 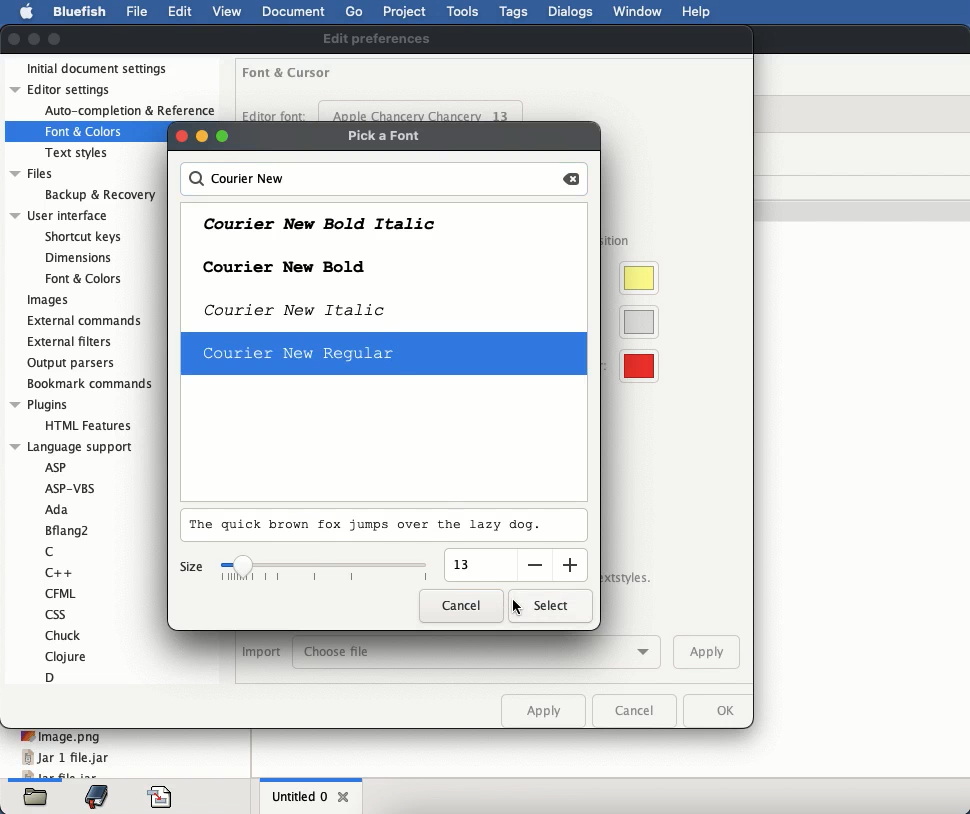 I want to click on ok, so click(x=713, y=712).